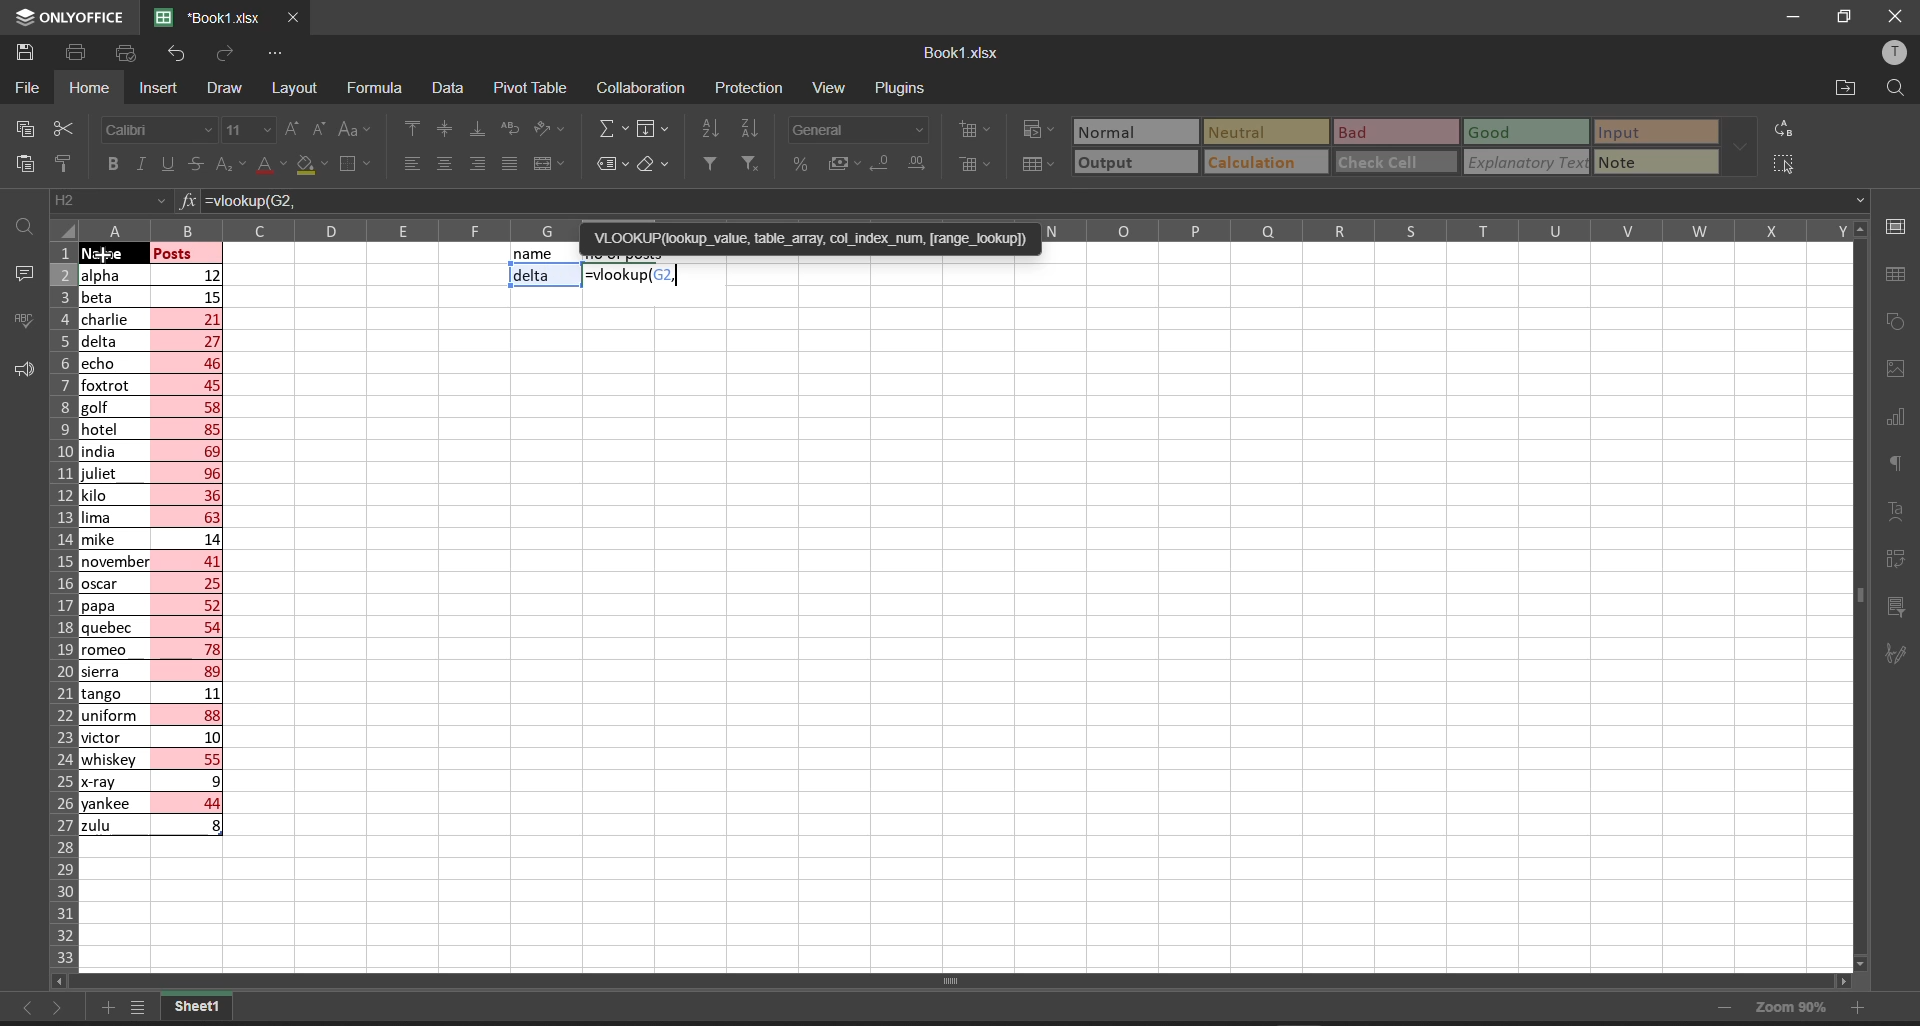 This screenshot has width=1920, height=1026. Describe the element at coordinates (712, 130) in the screenshot. I see `sort ascending` at that location.